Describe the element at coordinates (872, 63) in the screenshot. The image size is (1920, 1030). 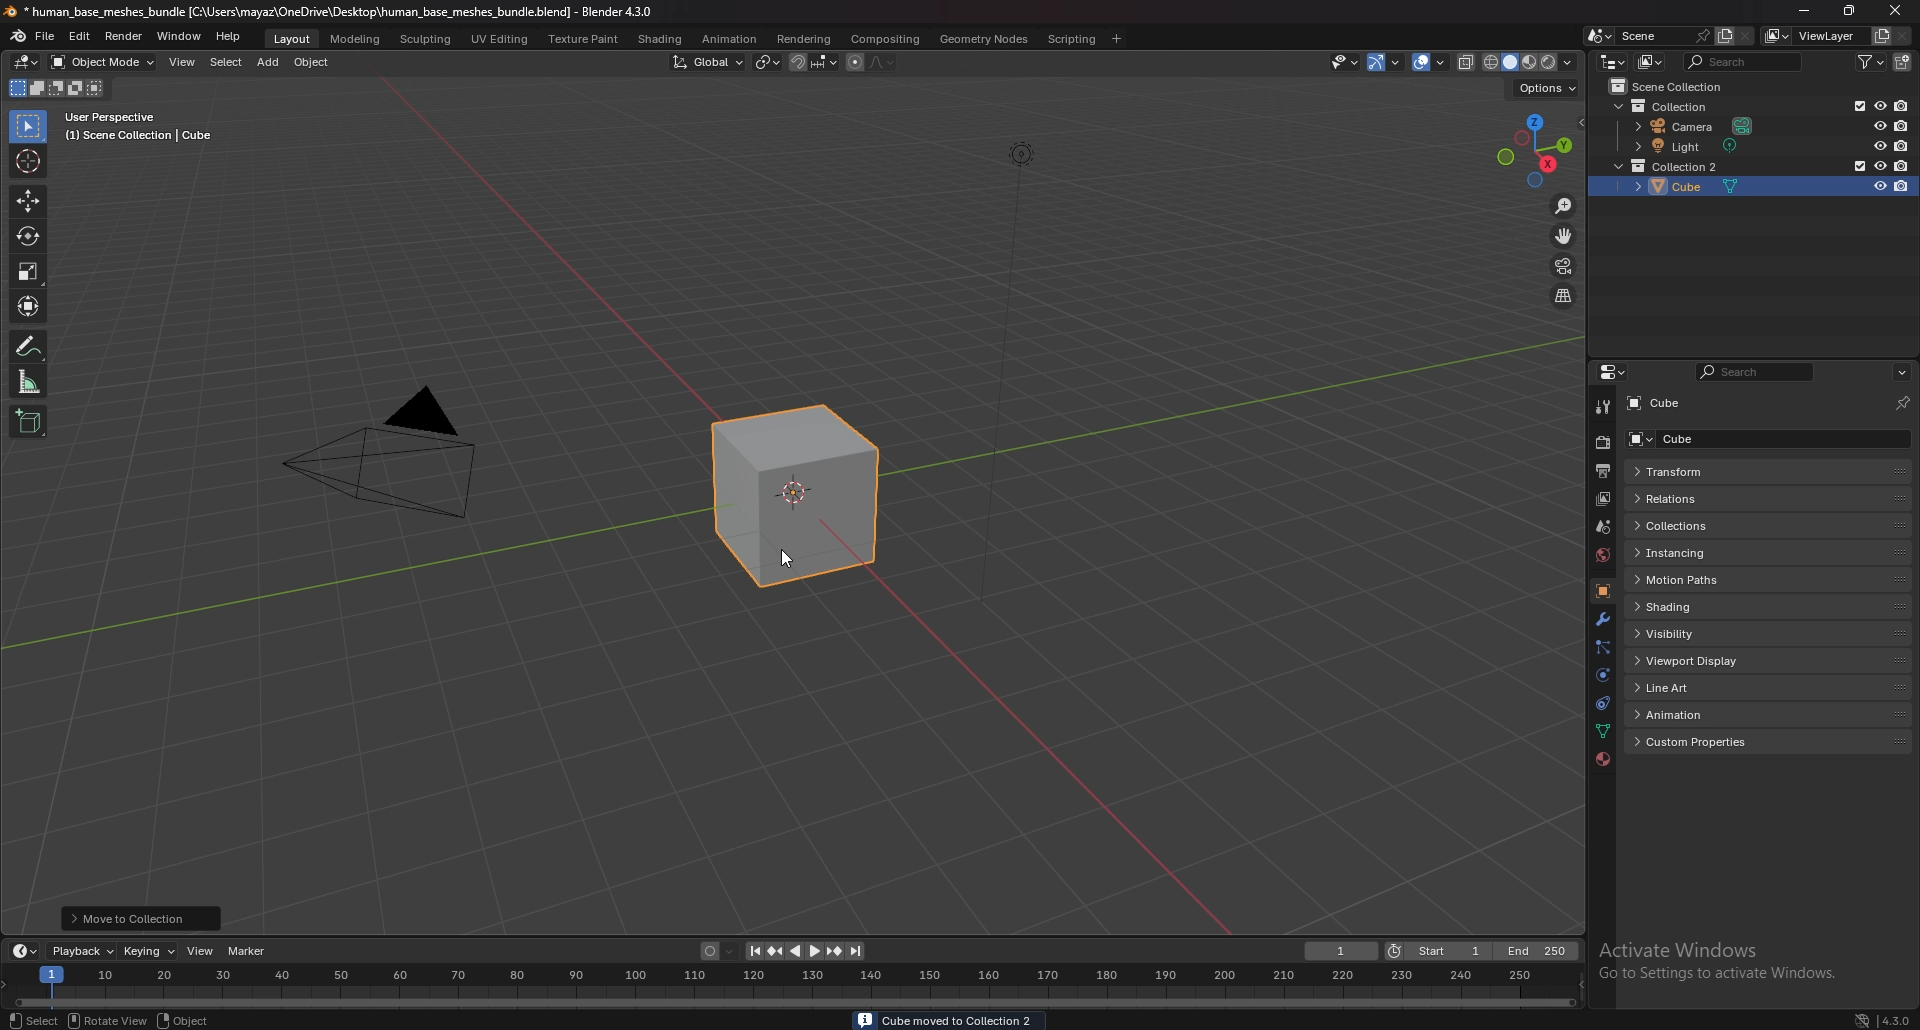
I see `proportional editing objects` at that location.